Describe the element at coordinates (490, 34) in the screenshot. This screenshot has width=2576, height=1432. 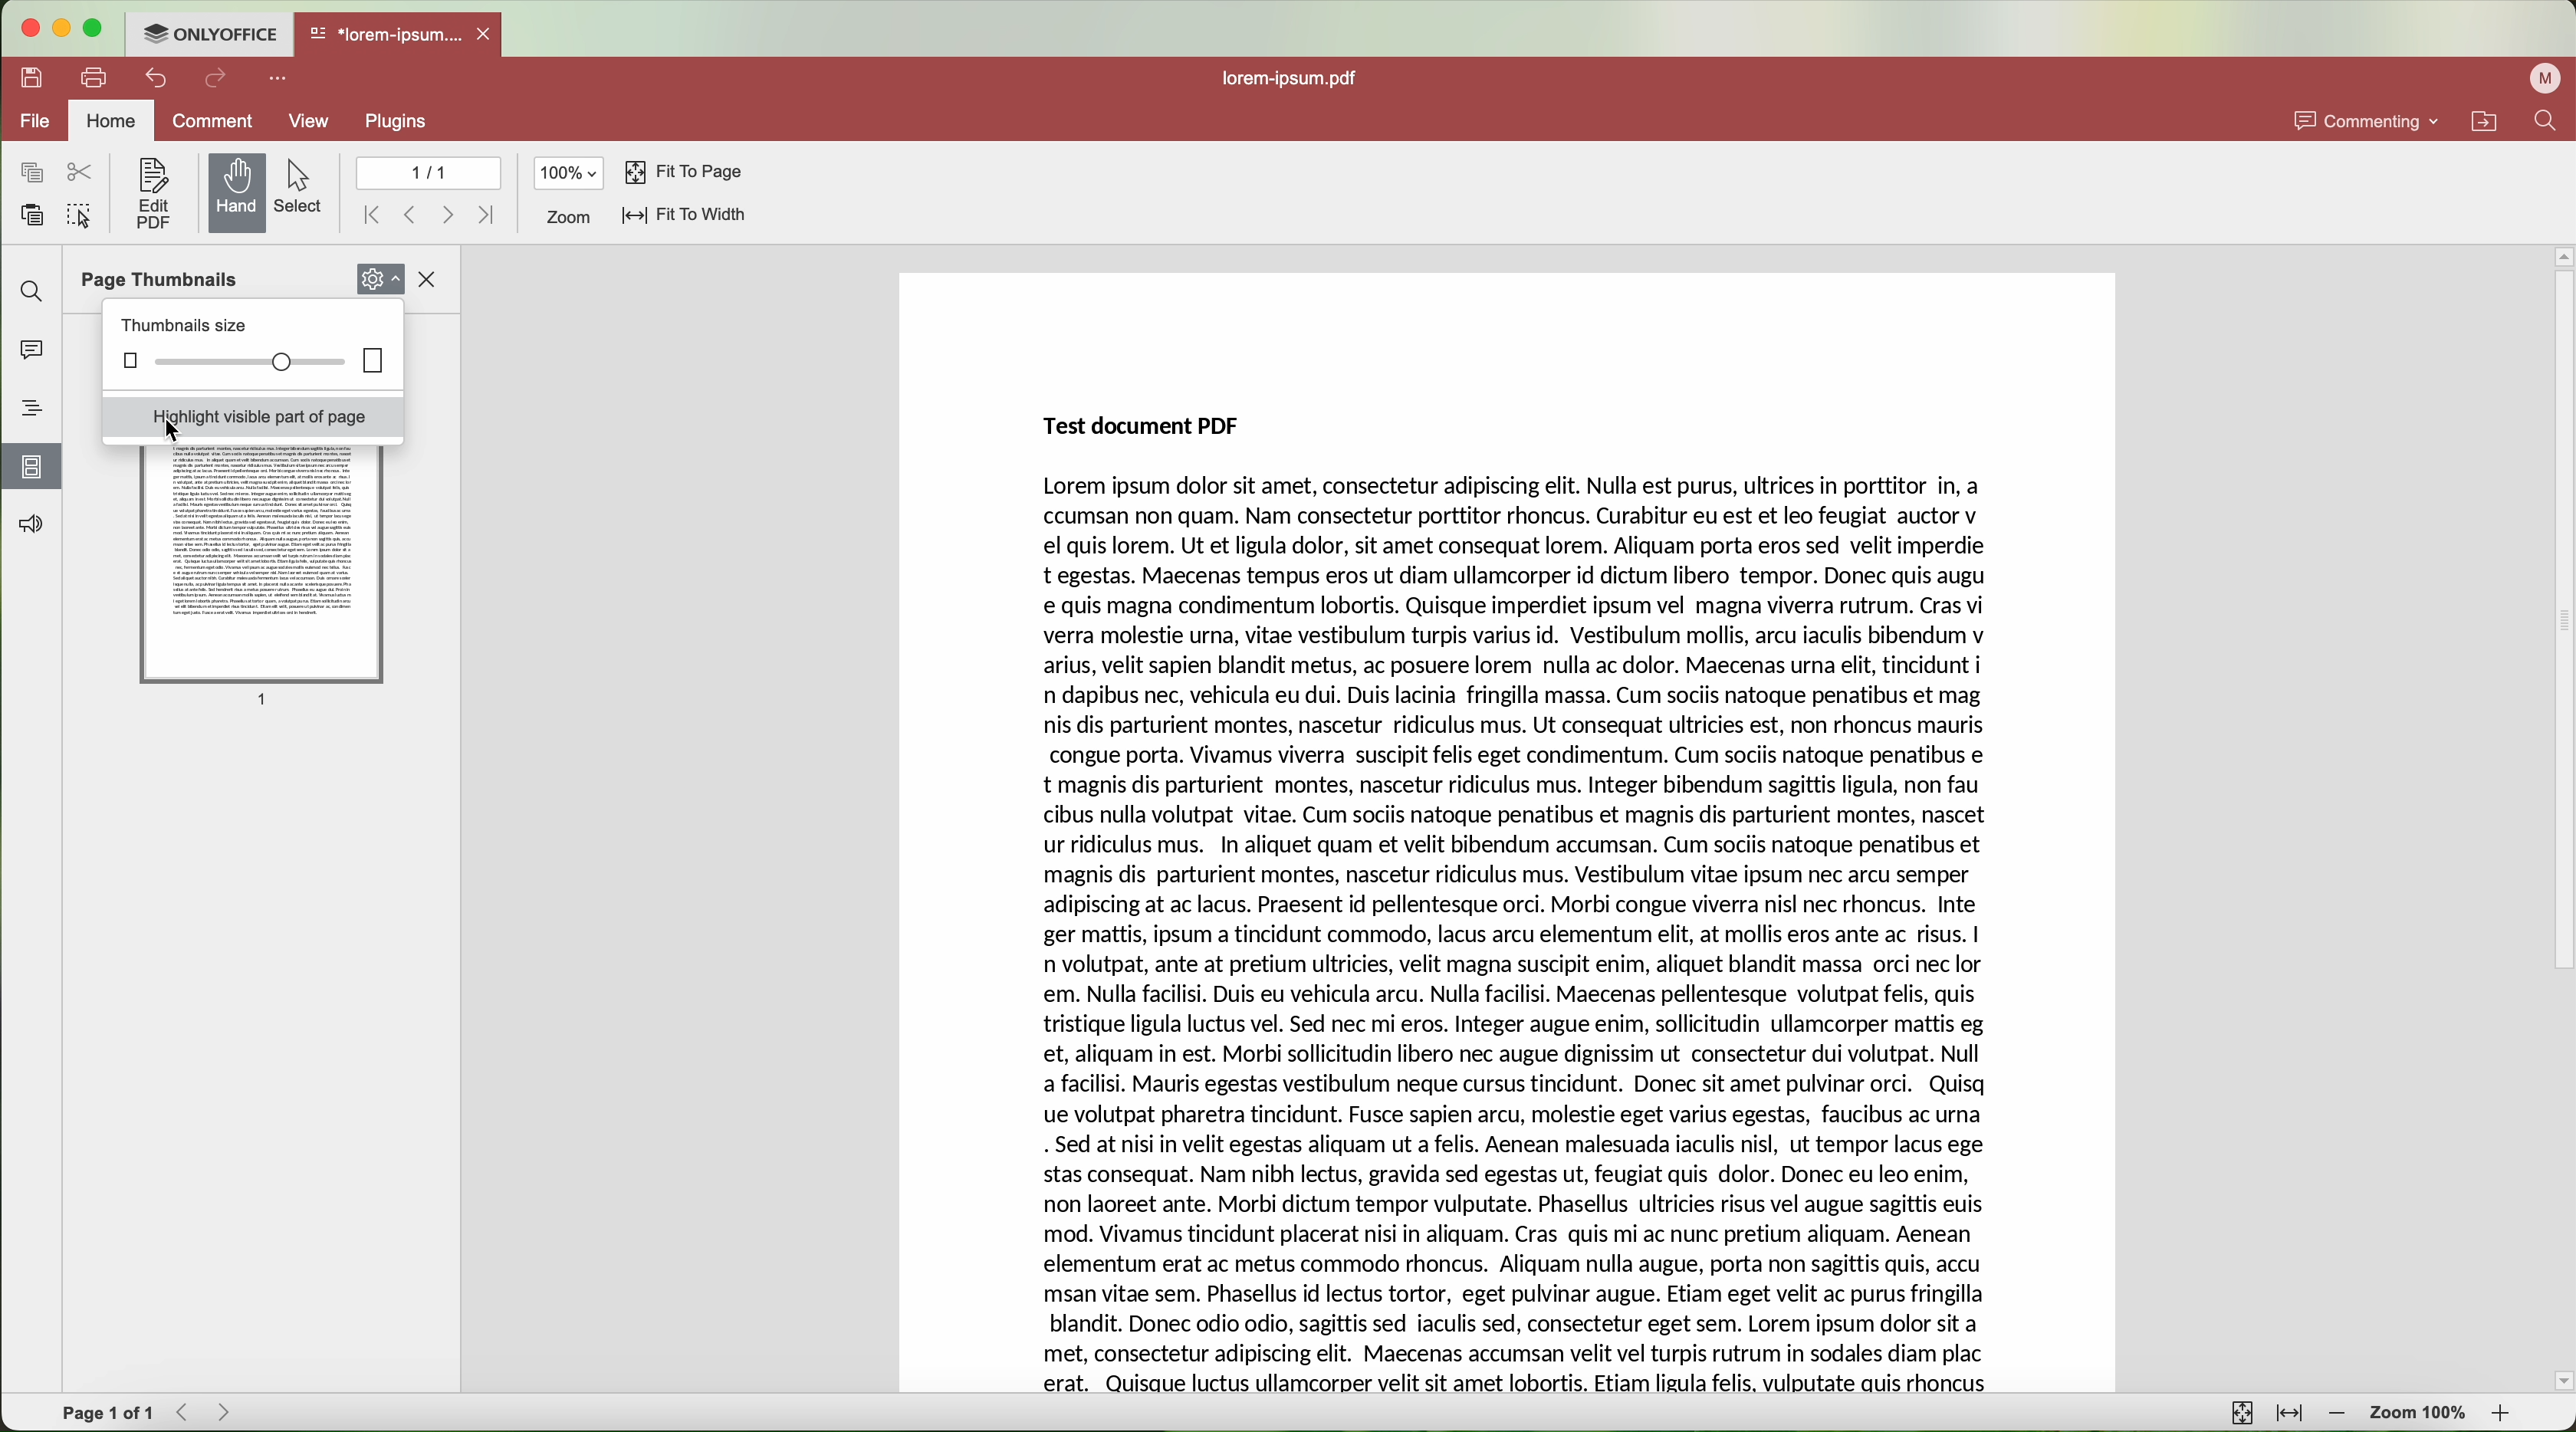
I see `close` at that location.